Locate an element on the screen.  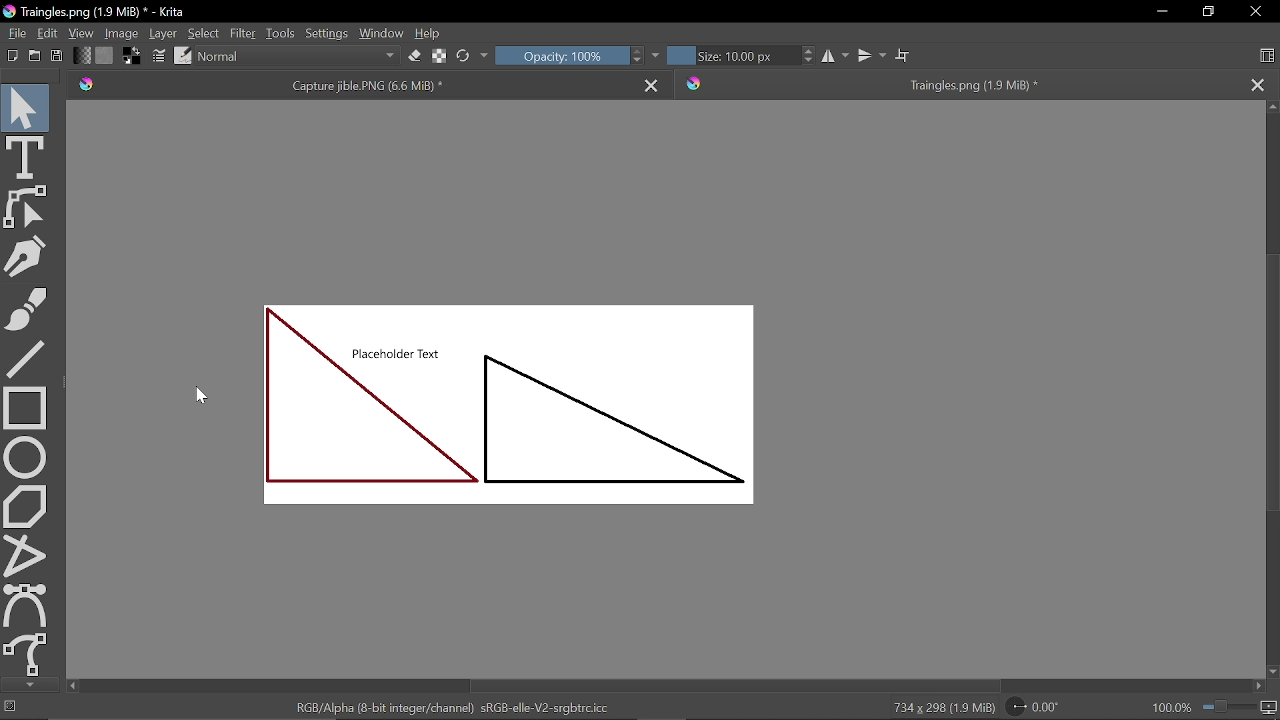
Freehand path tool is located at coordinates (27, 655).